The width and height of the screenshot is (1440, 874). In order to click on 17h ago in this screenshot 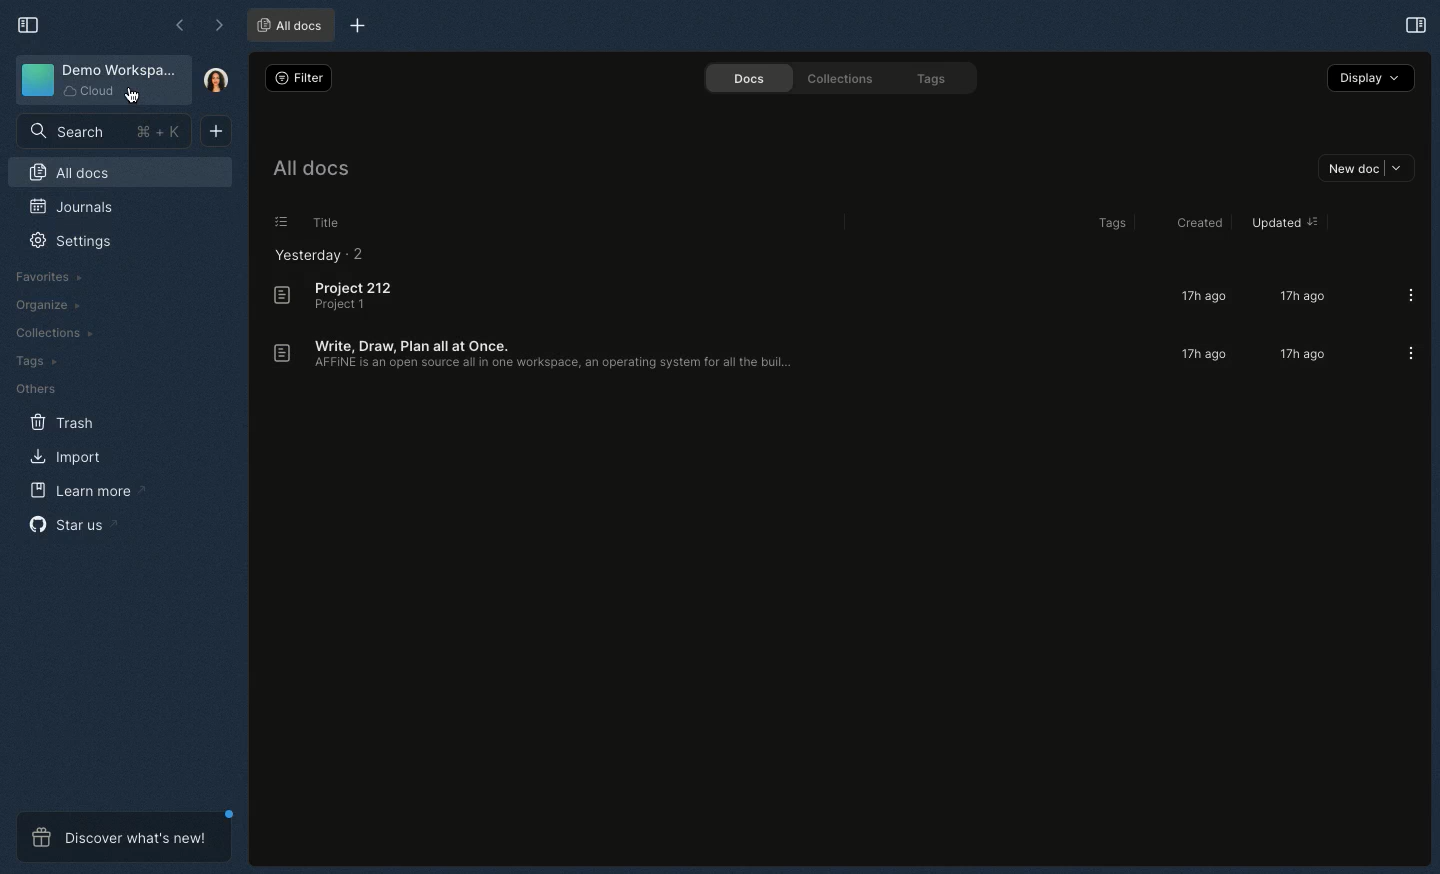, I will do `click(1204, 354)`.